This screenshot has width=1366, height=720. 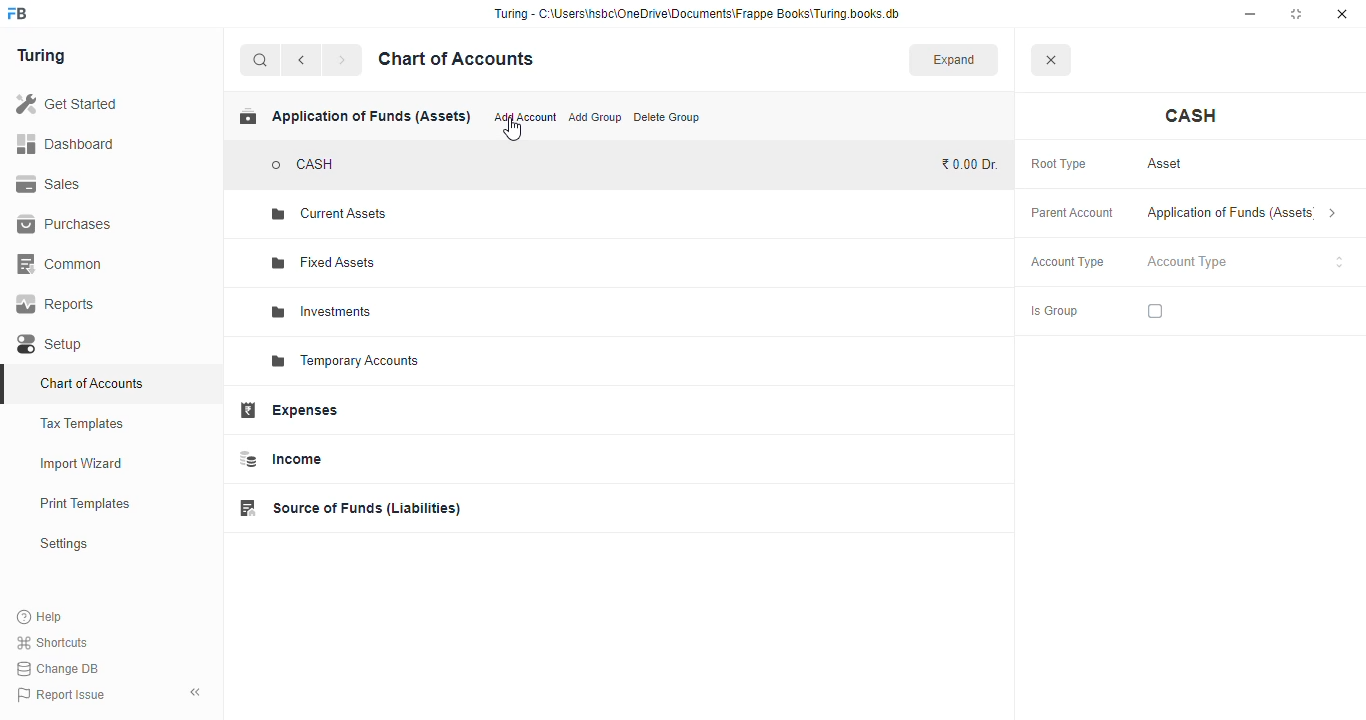 What do you see at coordinates (301, 60) in the screenshot?
I see `back` at bounding box center [301, 60].